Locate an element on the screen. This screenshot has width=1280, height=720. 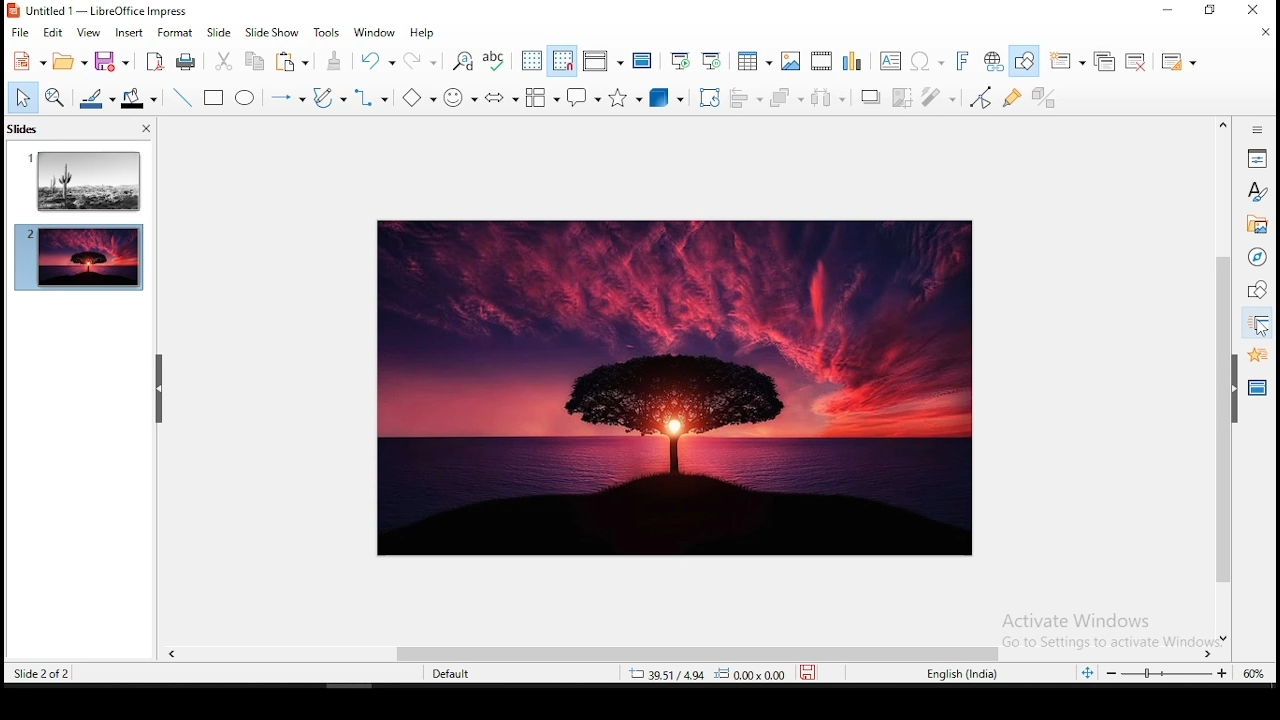
tables is located at coordinates (754, 59).